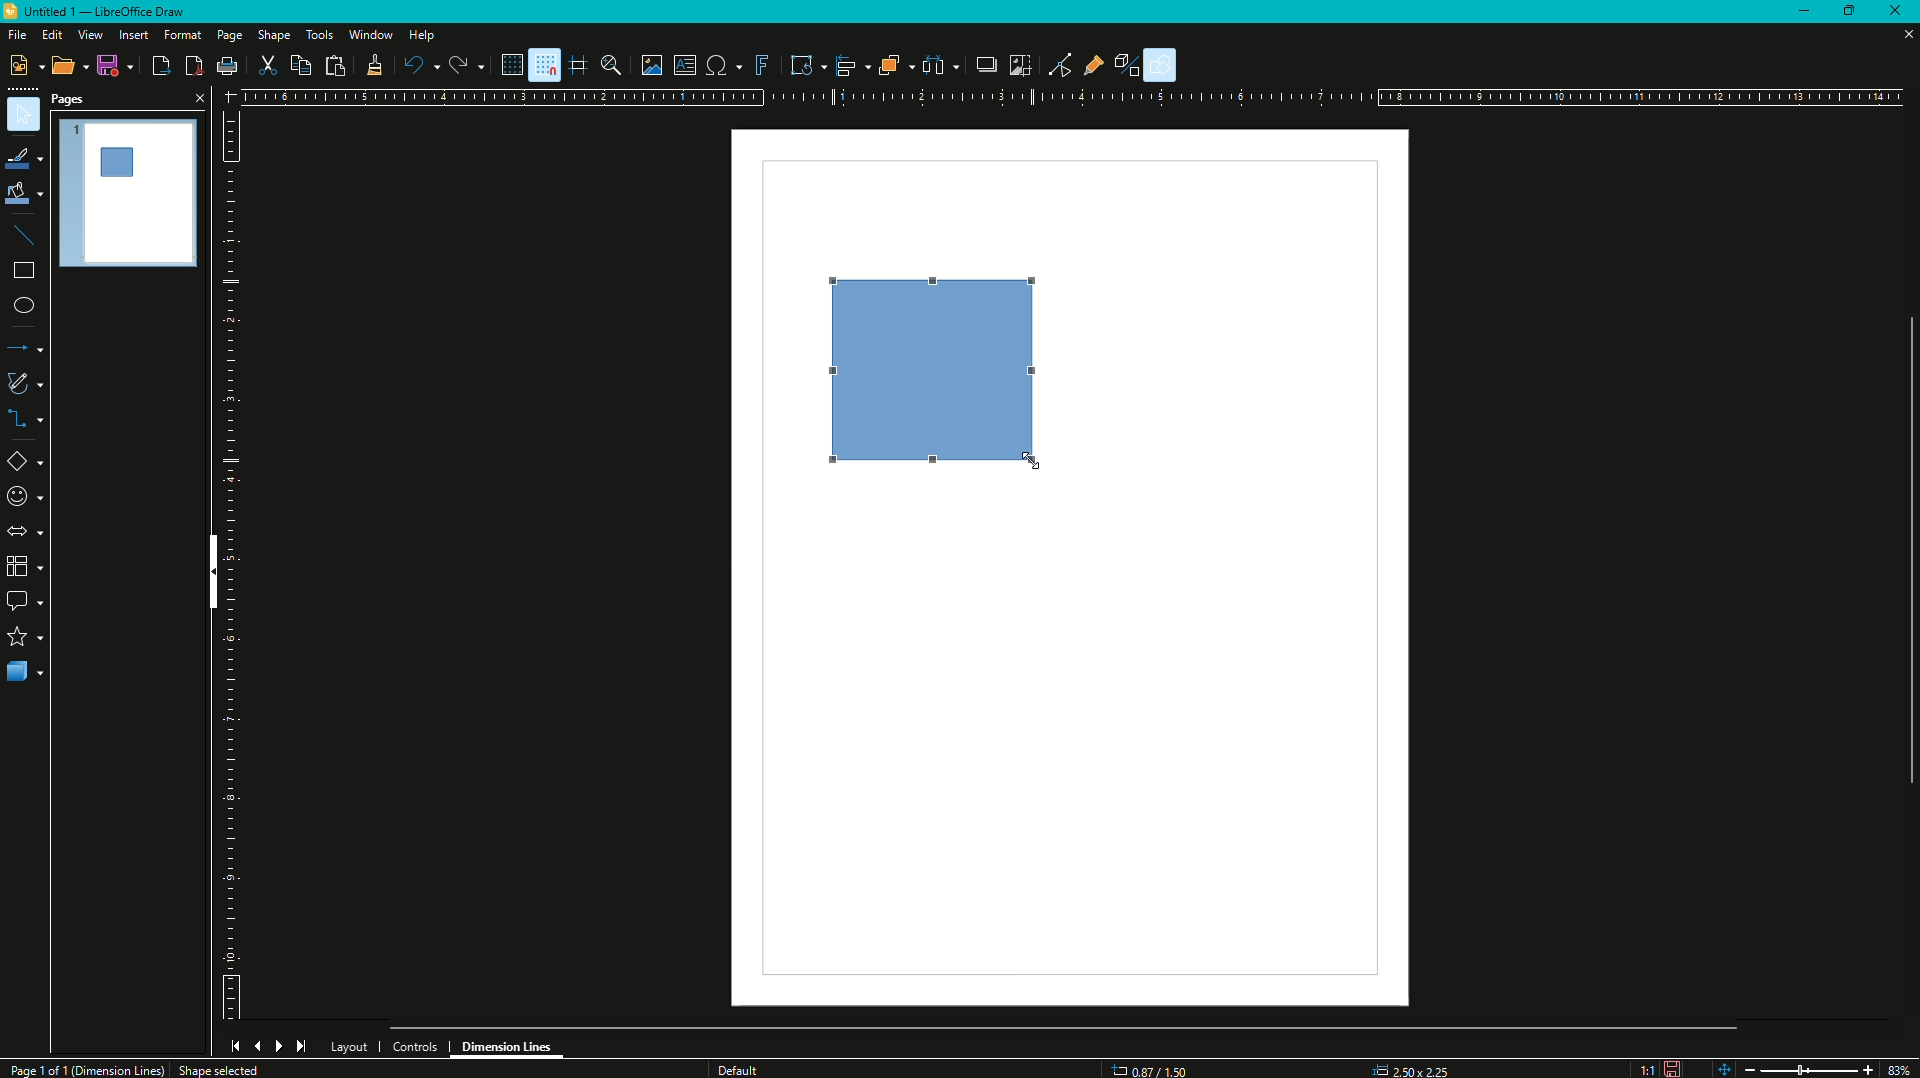 The height and width of the screenshot is (1078, 1920). What do you see at coordinates (1059, 65) in the screenshot?
I see `Toggle Point Edit Mode` at bounding box center [1059, 65].